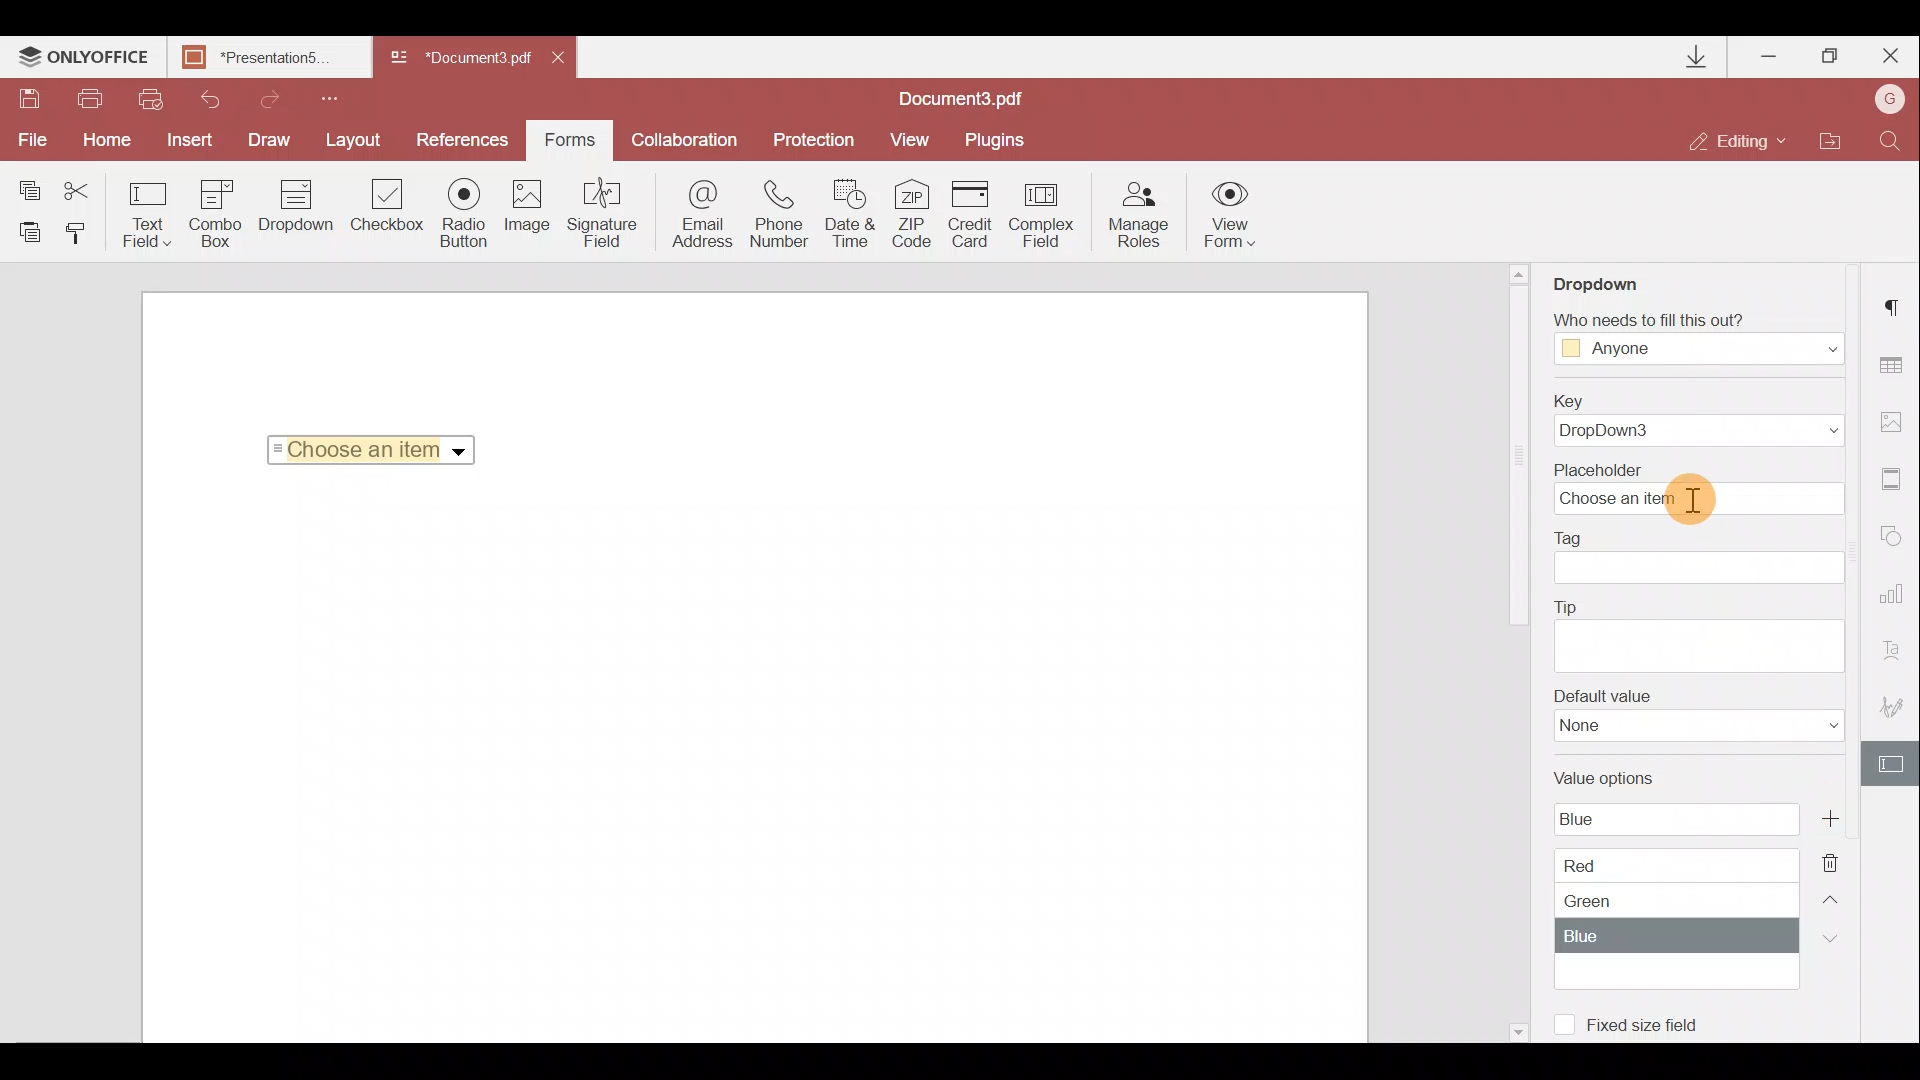  Describe the element at coordinates (1889, 57) in the screenshot. I see `Close` at that location.